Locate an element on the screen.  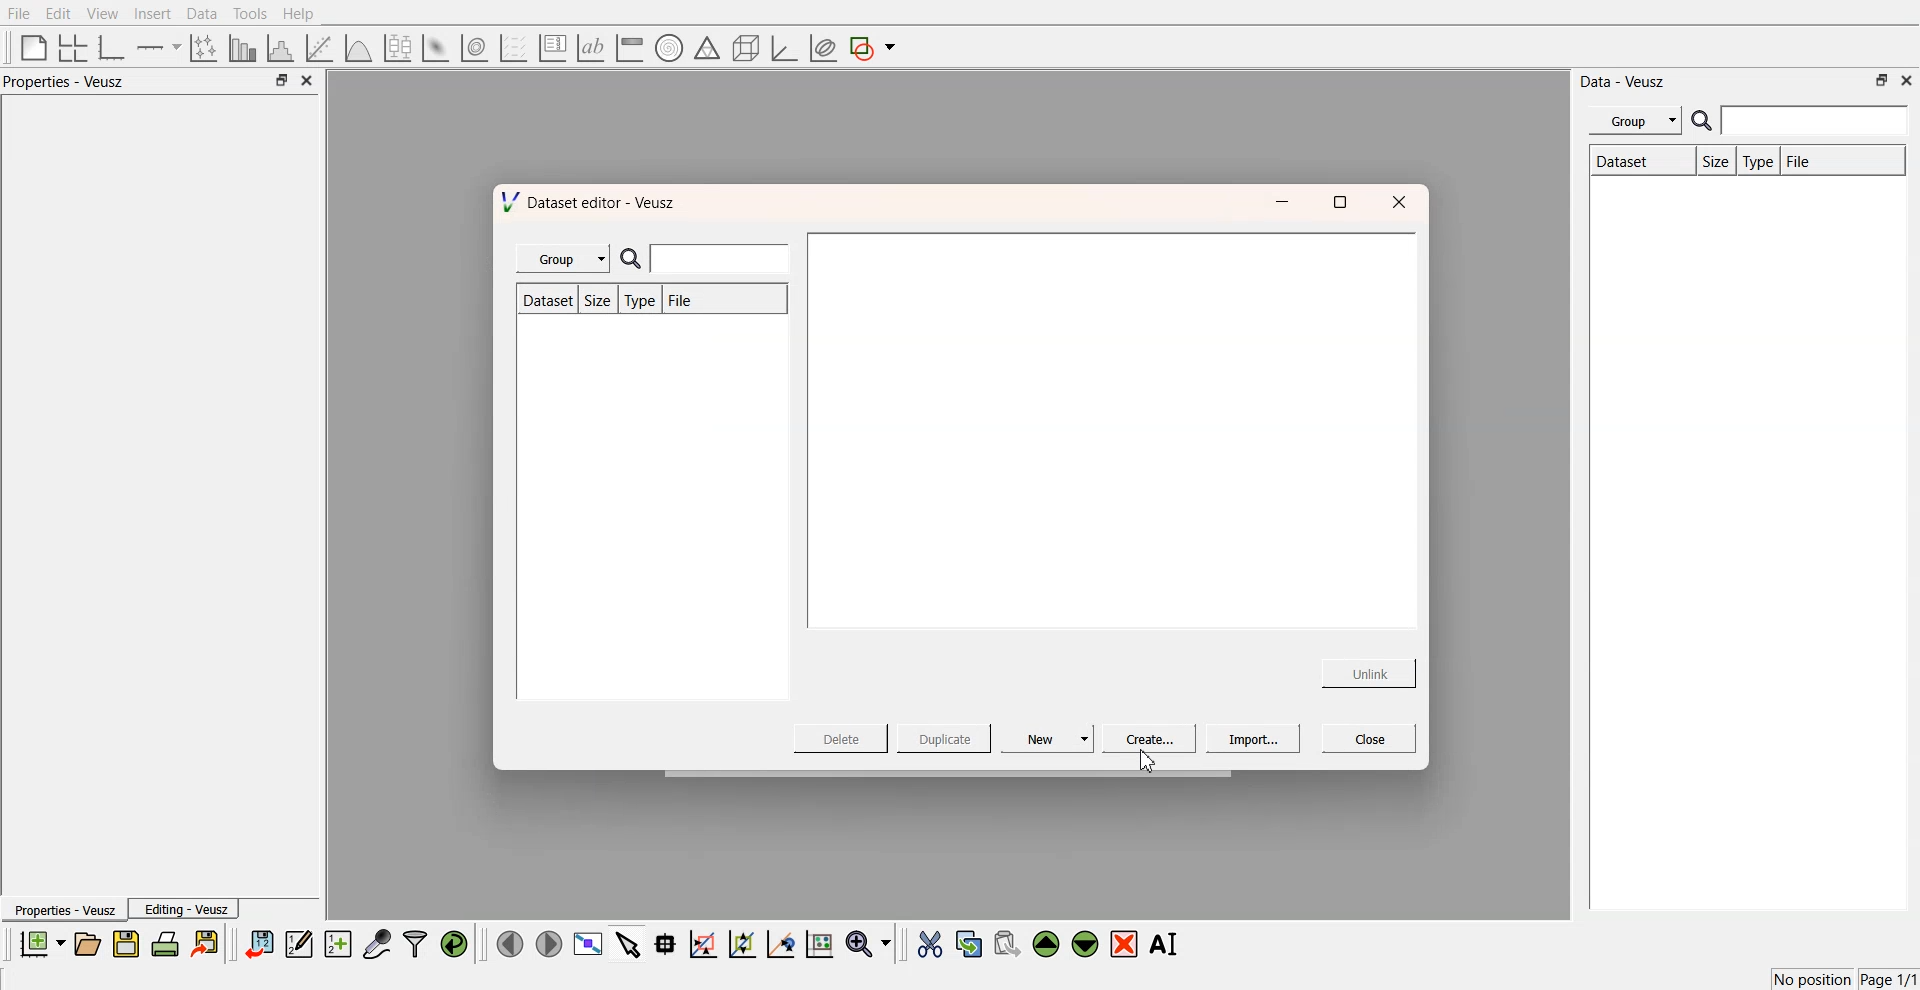
move left is located at coordinates (510, 943).